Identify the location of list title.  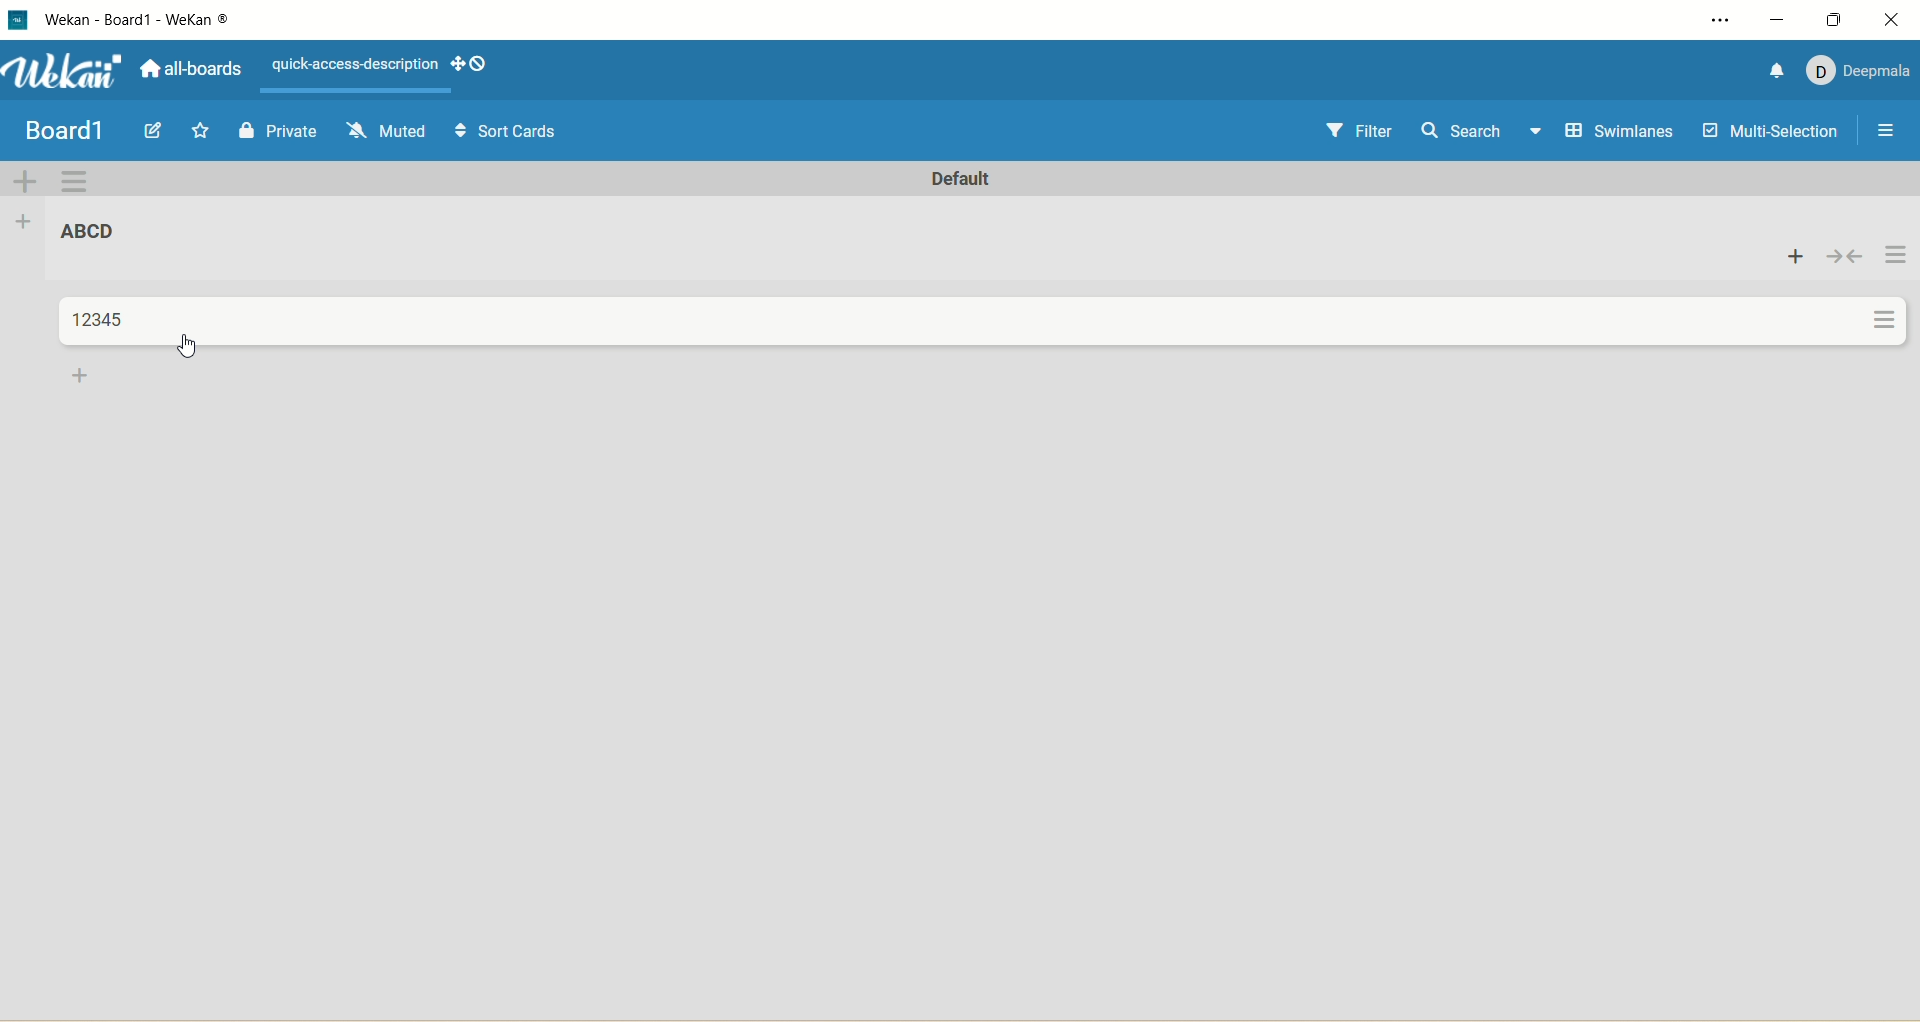
(98, 237).